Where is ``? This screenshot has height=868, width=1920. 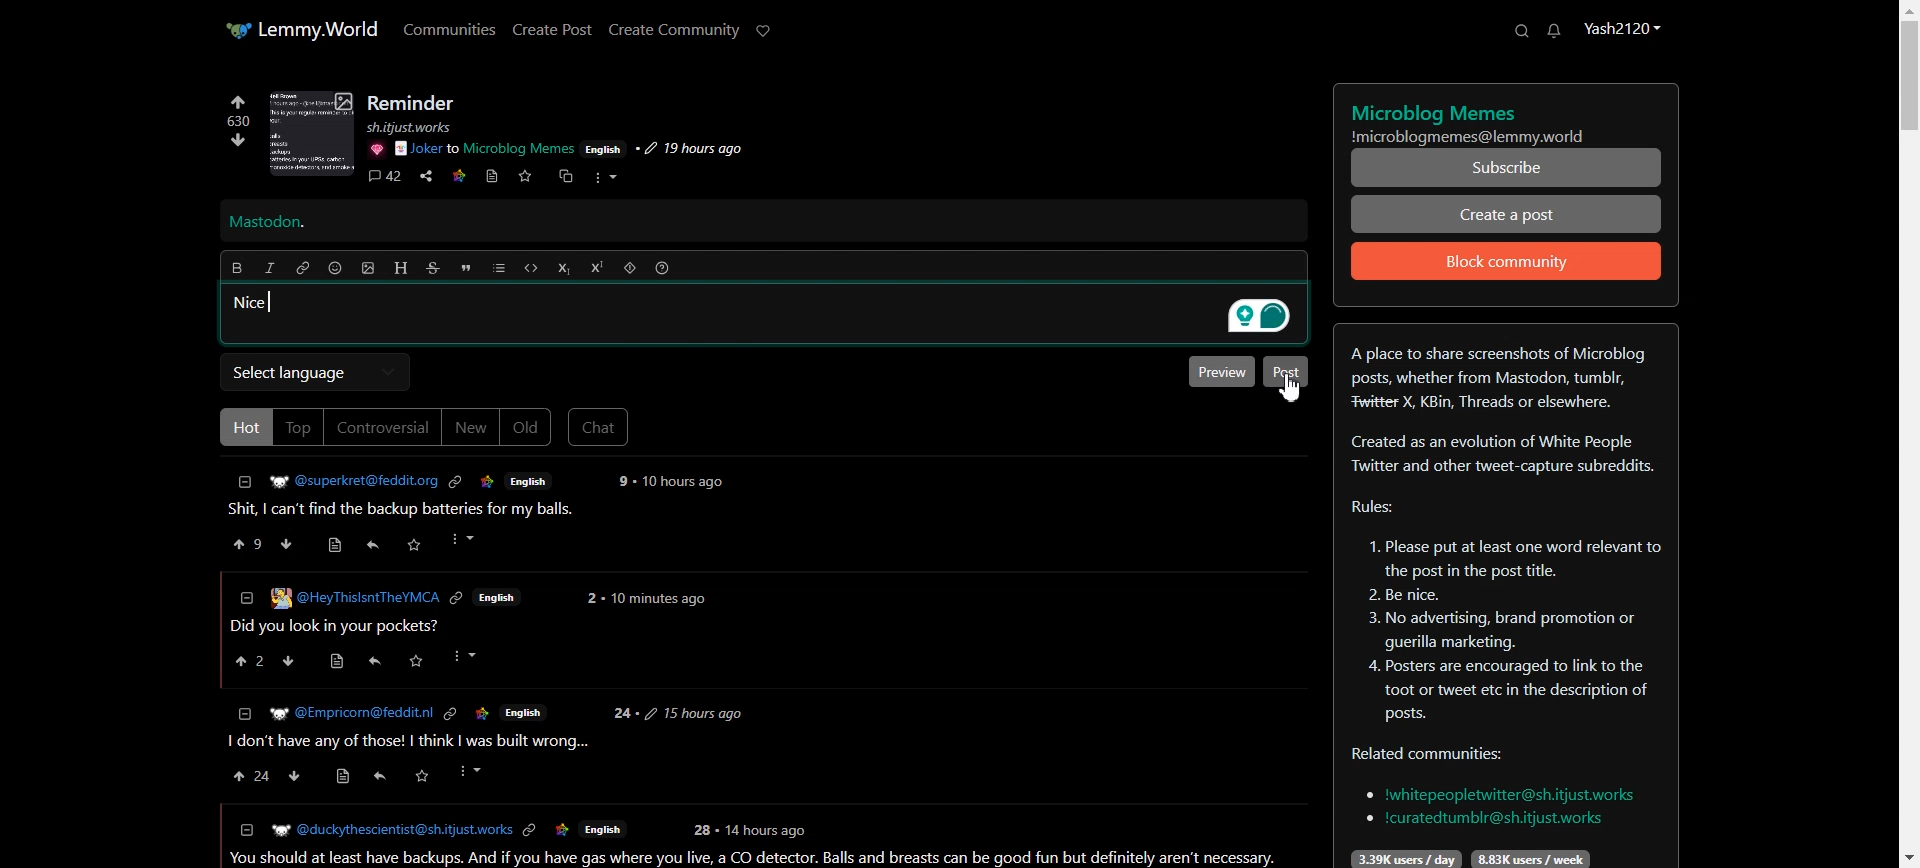  is located at coordinates (604, 148).